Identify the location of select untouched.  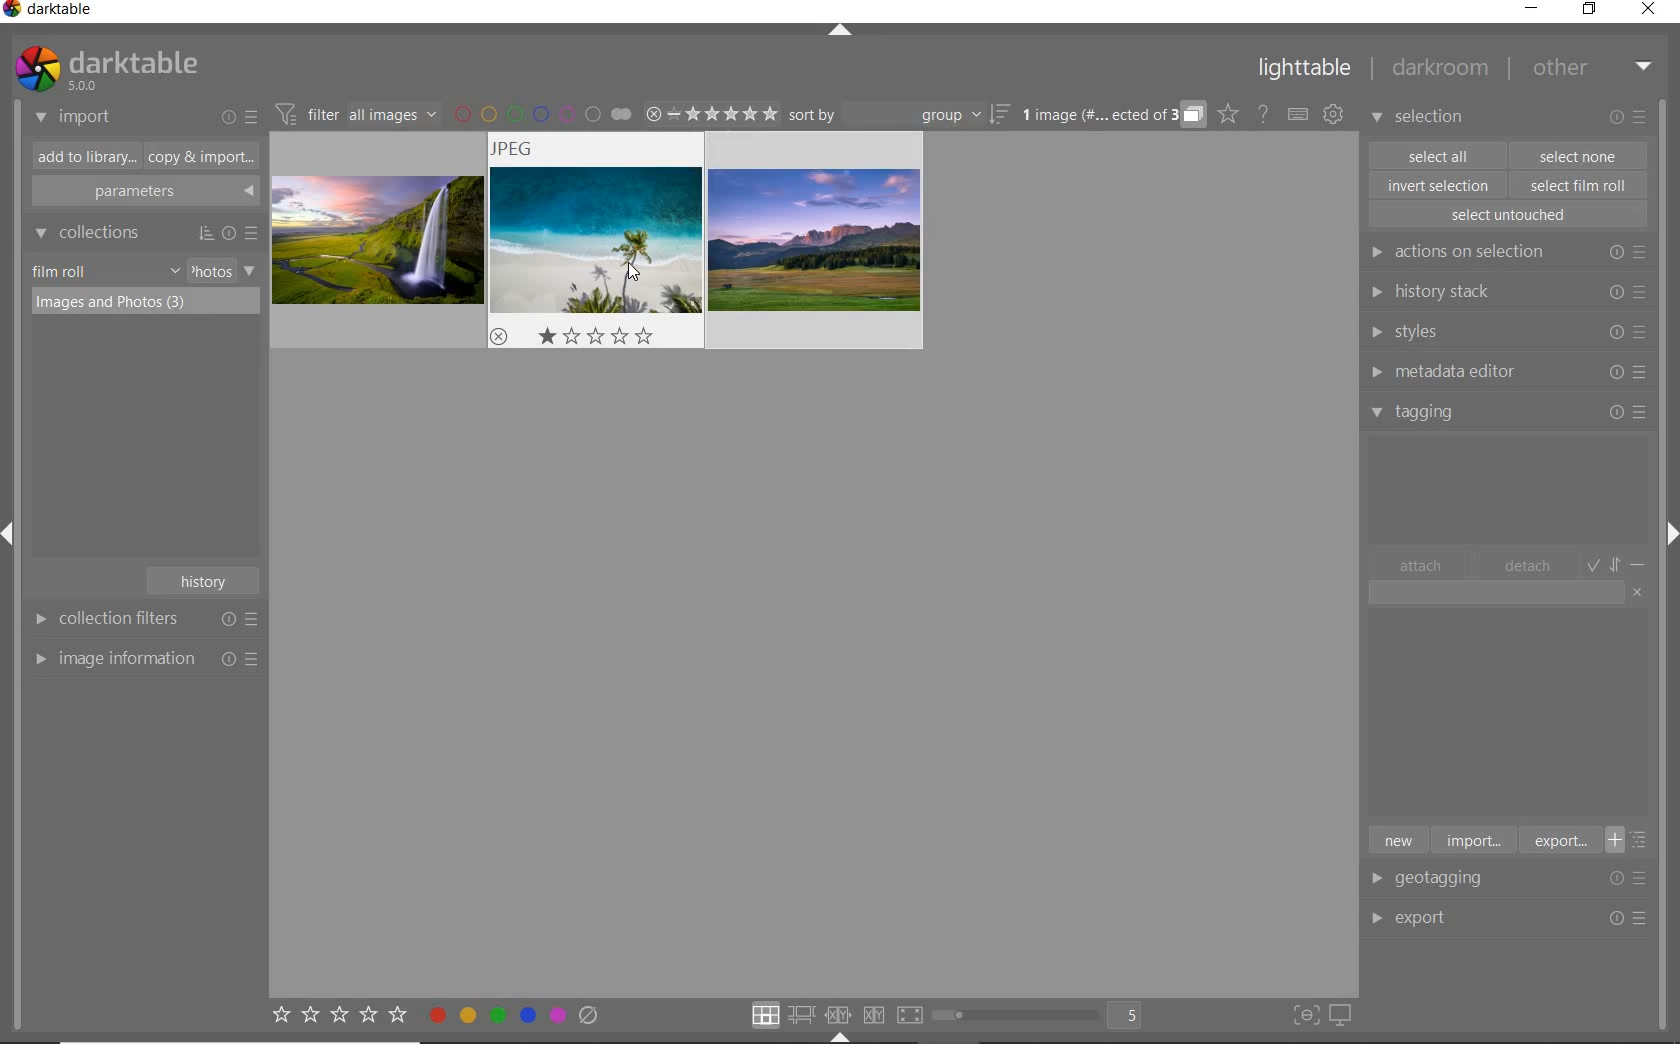
(1507, 215).